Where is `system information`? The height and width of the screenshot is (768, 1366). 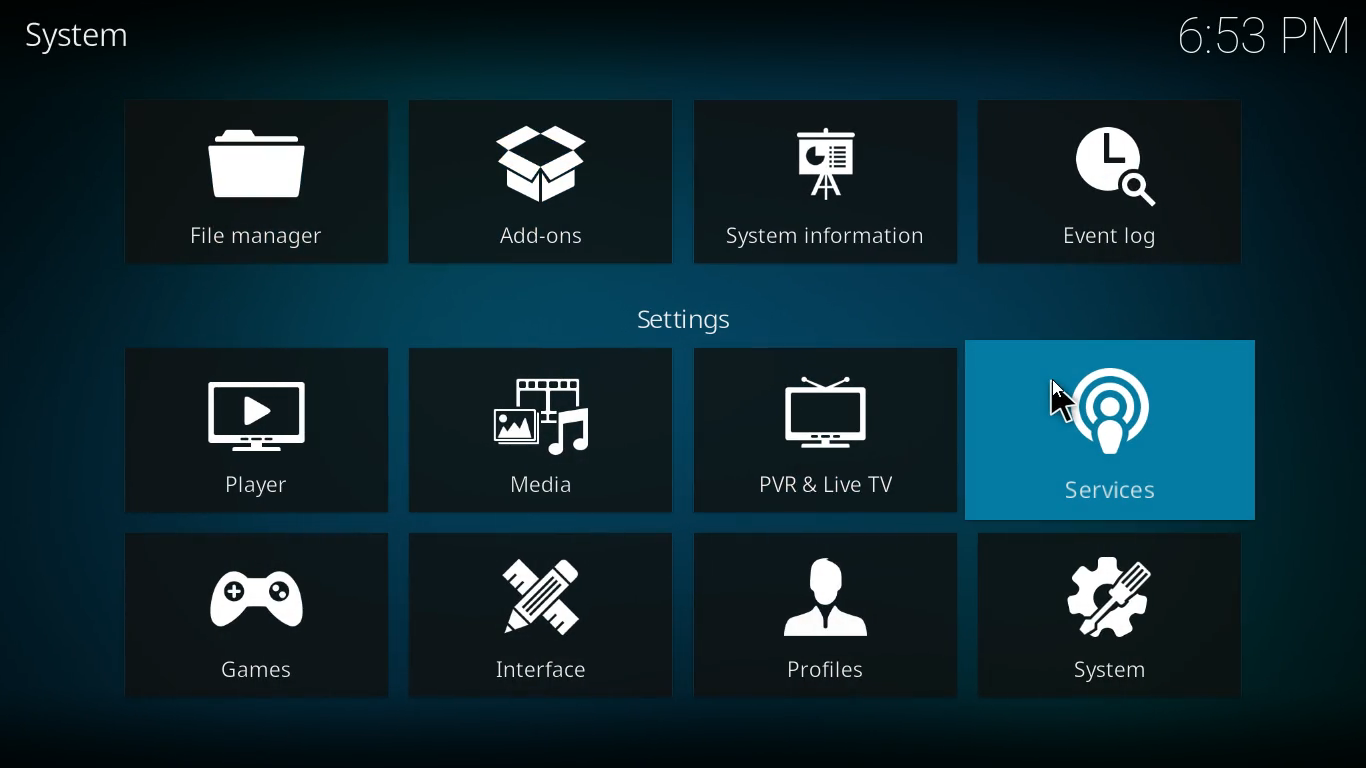
system information is located at coordinates (825, 189).